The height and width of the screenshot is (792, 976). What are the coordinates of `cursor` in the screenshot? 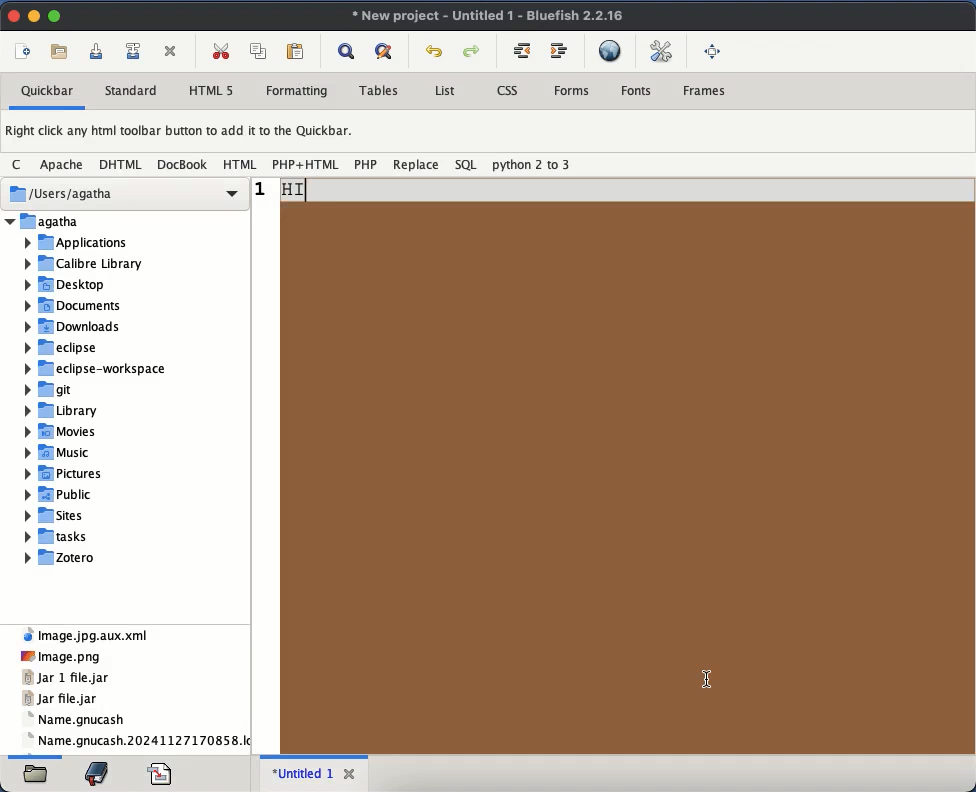 It's located at (708, 681).